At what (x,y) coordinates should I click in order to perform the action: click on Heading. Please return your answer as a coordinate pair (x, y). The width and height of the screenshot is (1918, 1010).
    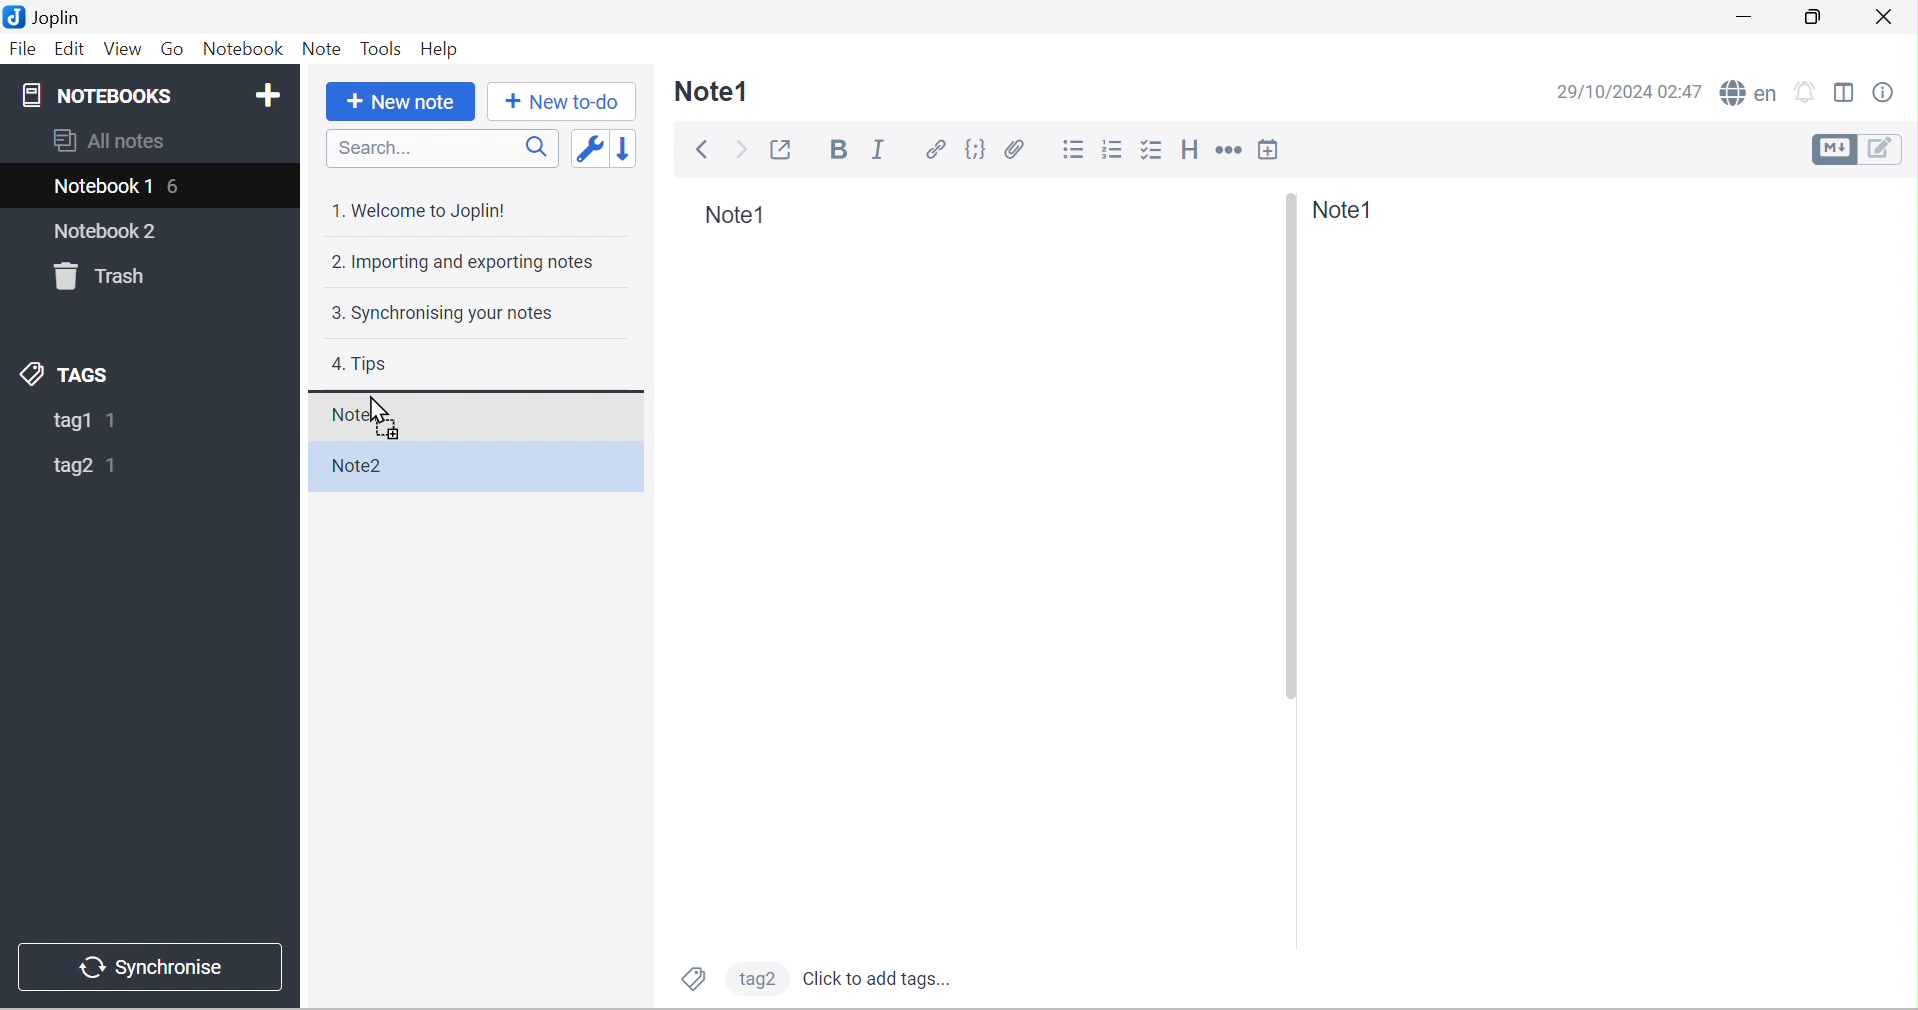
    Looking at the image, I should click on (1192, 152).